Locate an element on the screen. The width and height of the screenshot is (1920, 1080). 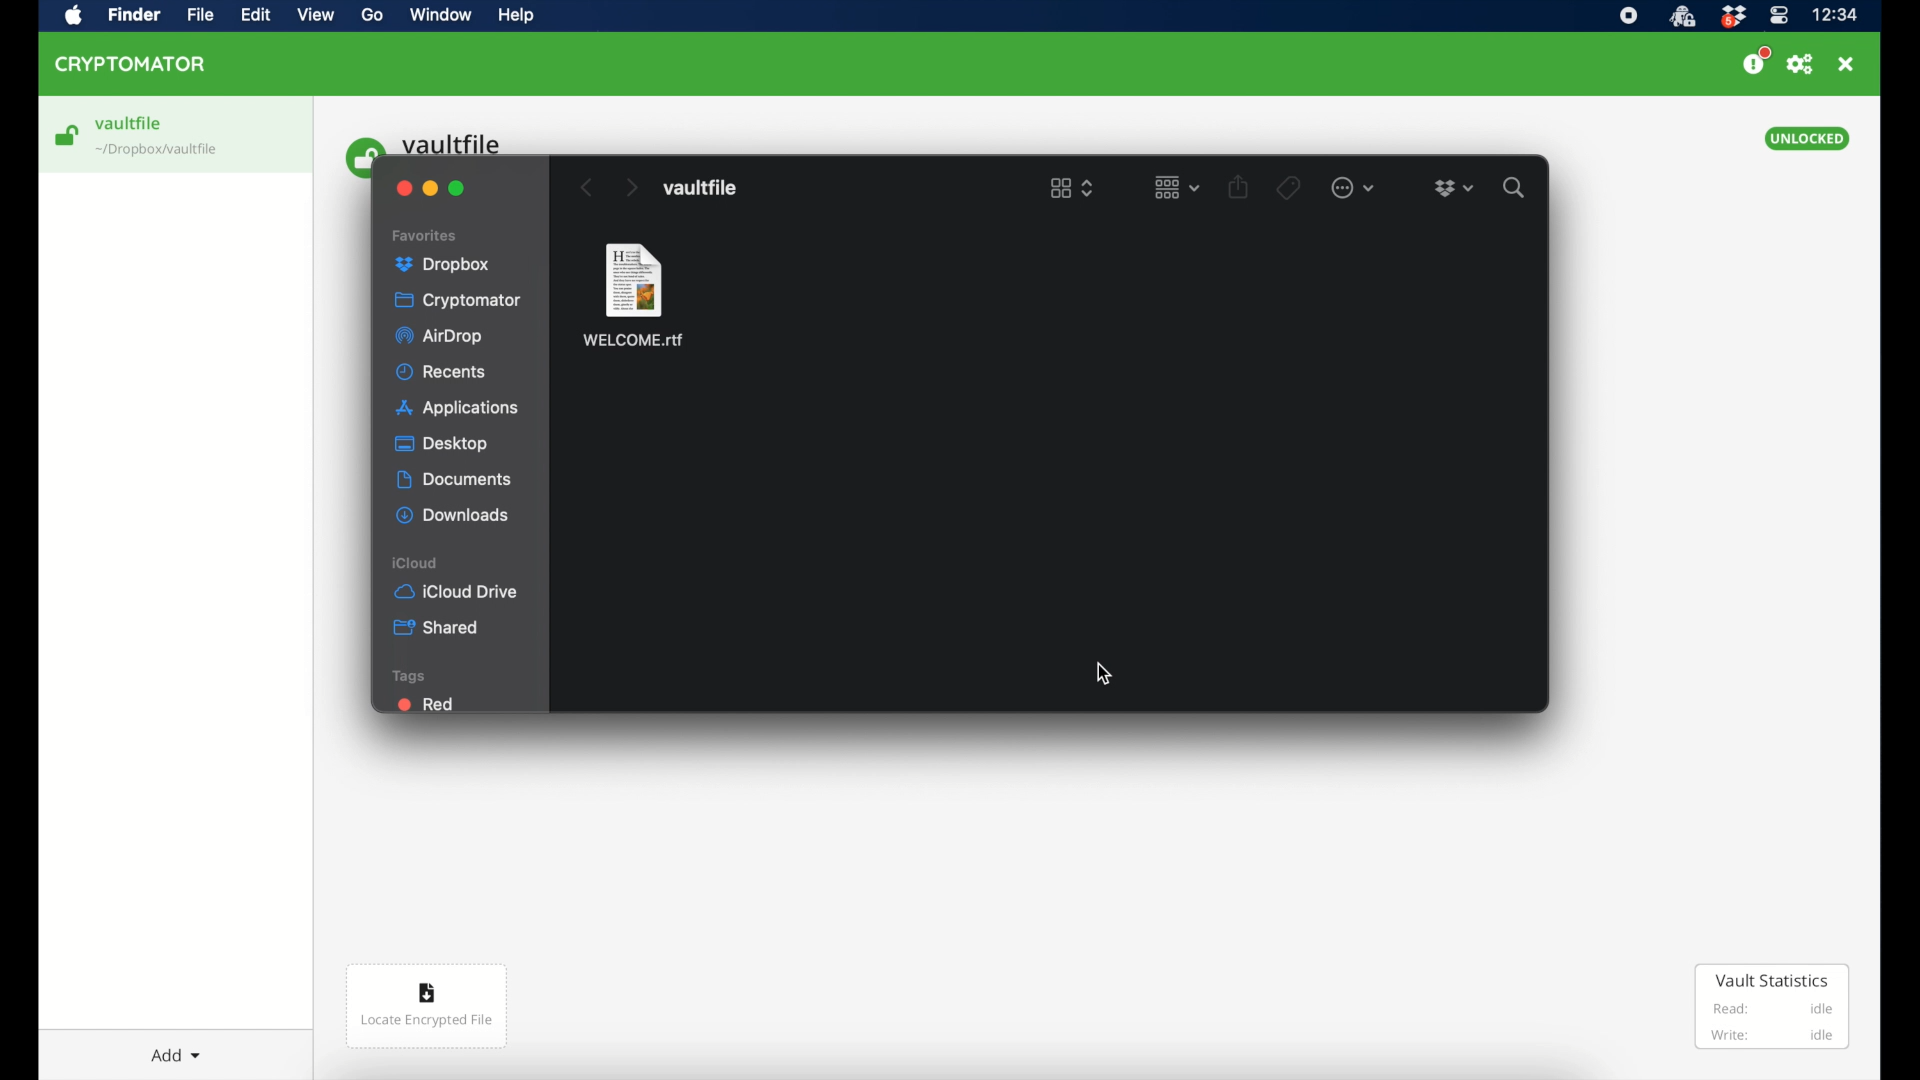
donate us is located at coordinates (1756, 61).